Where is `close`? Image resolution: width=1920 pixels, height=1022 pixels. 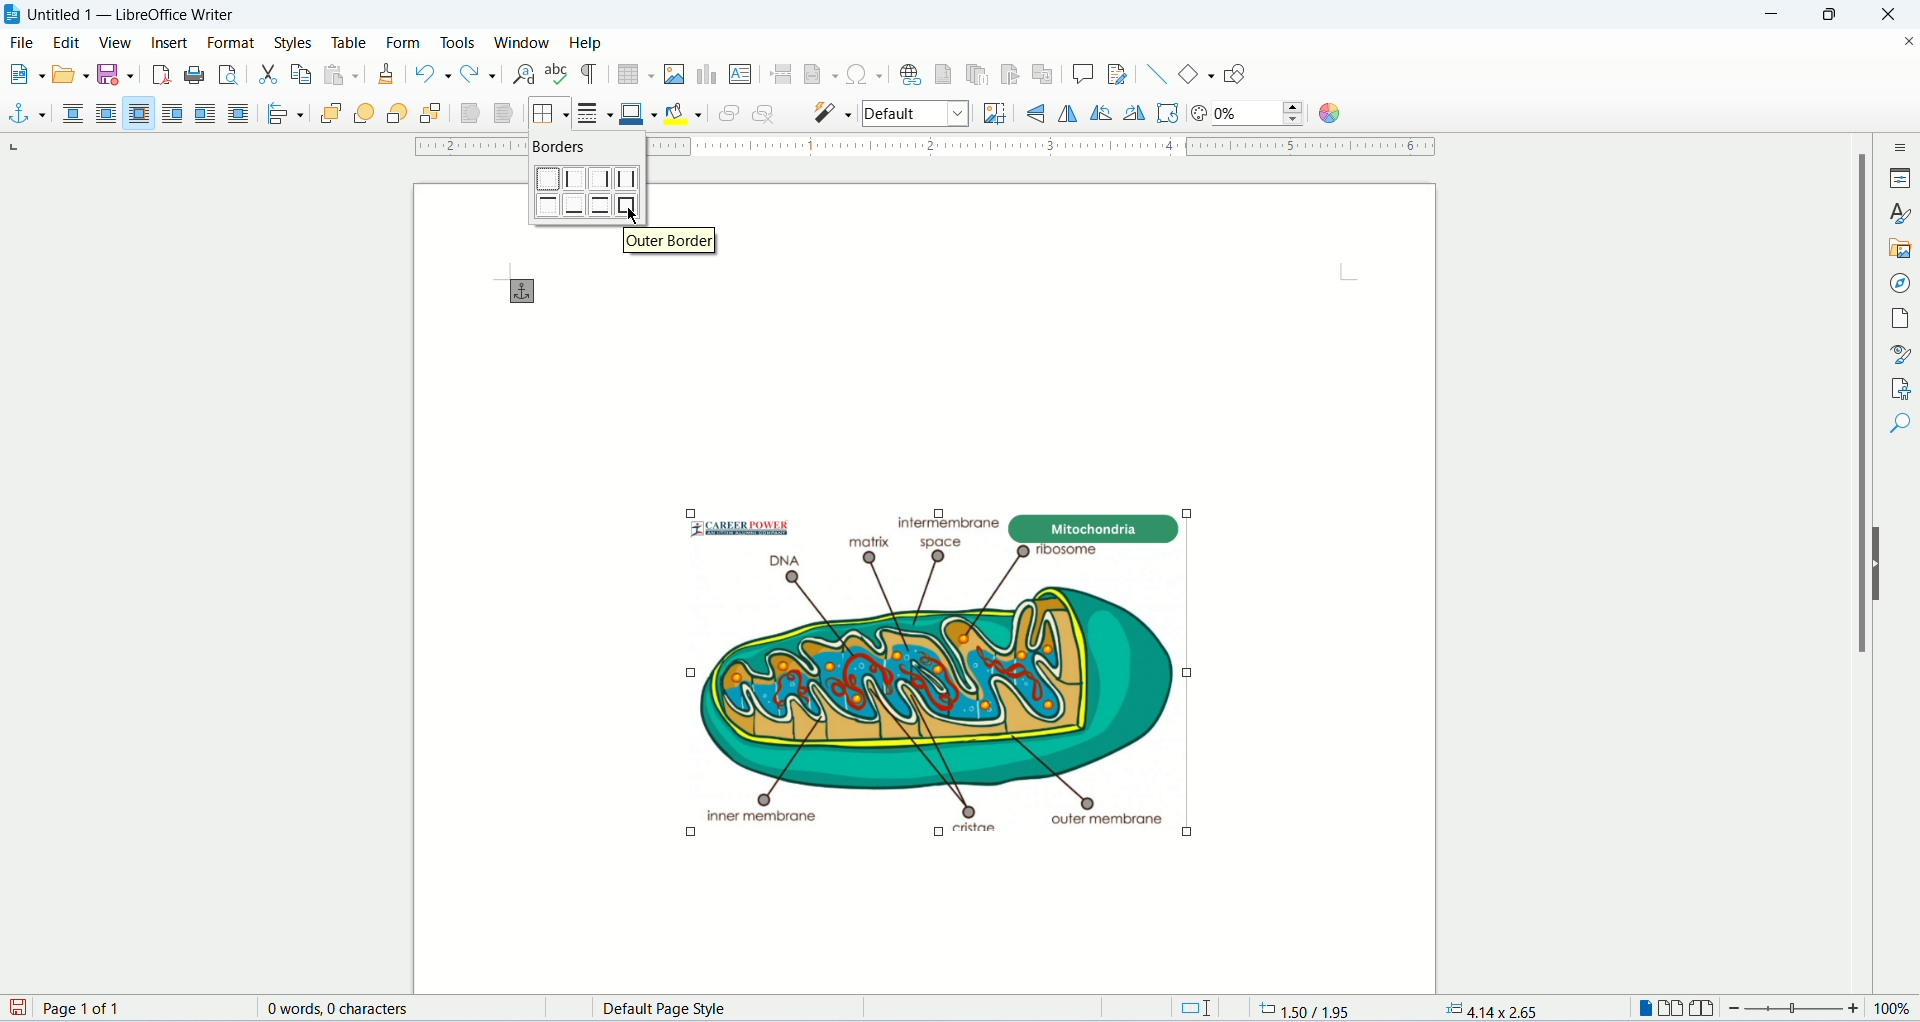 close is located at coordinates (1889, 15).